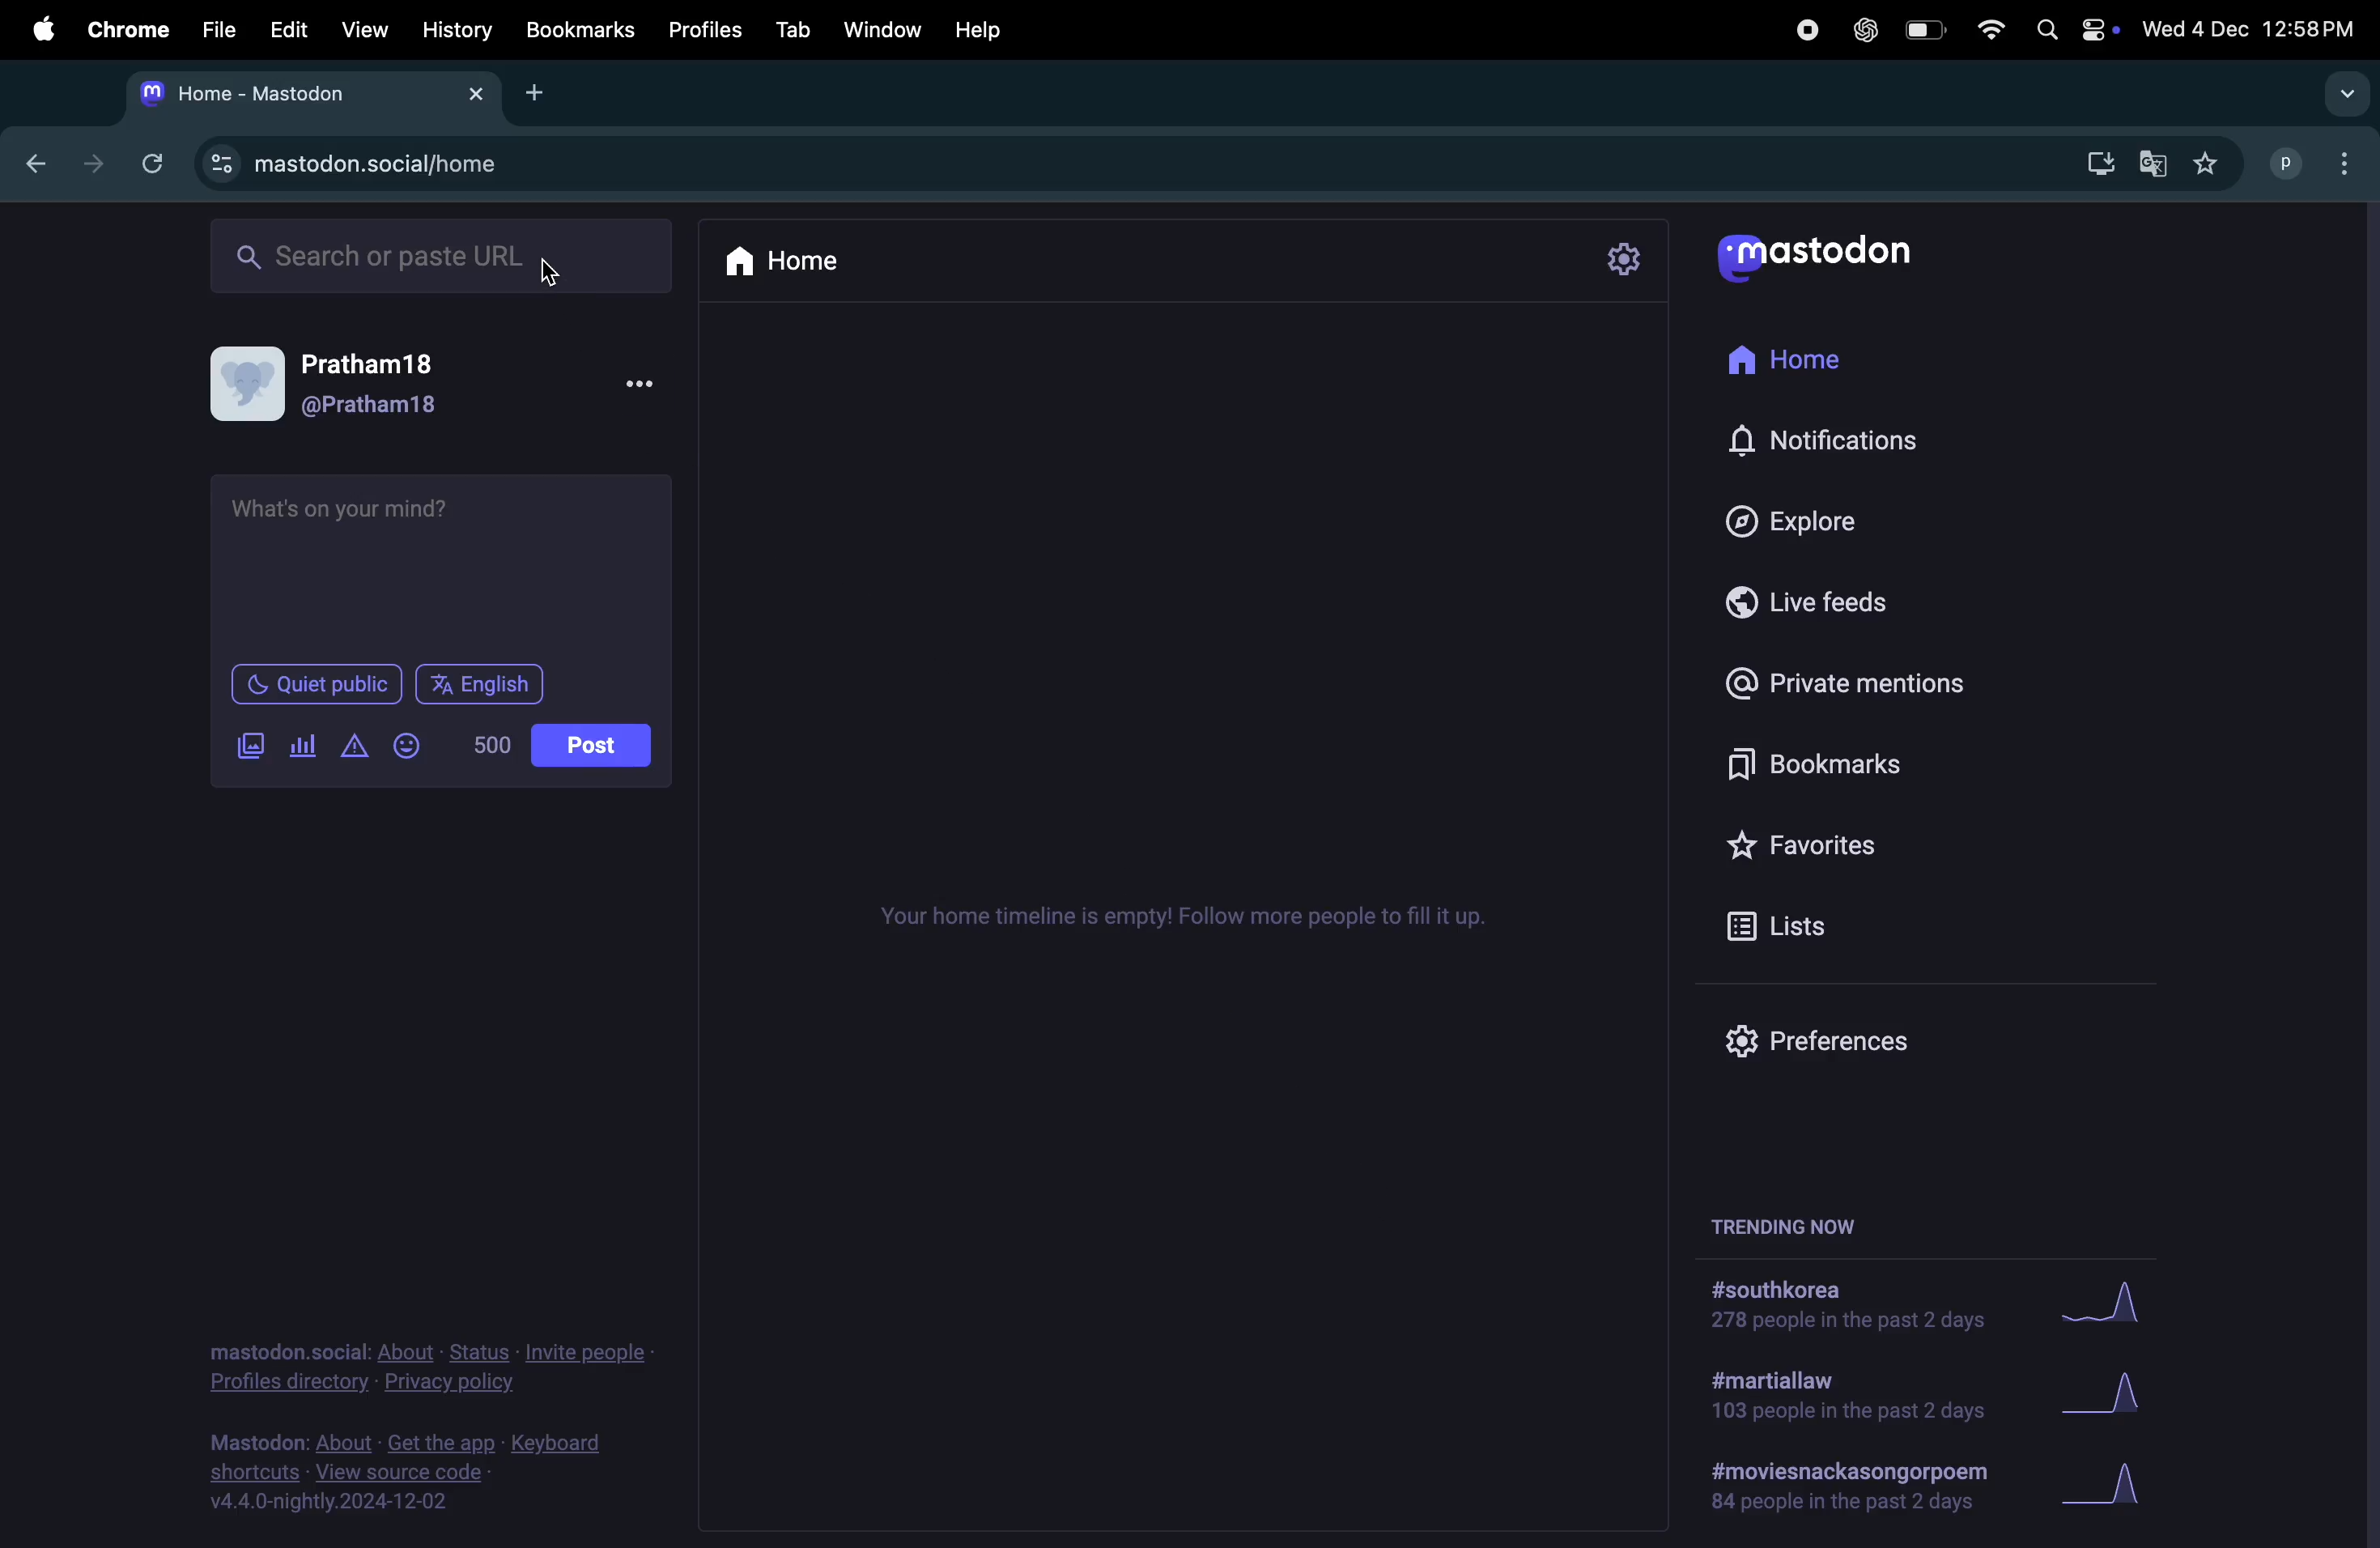 This screenshot has height=1548, width=2380. Describe the element at coordinates (2092, 161) in the screenshot. I see `download` at that location.